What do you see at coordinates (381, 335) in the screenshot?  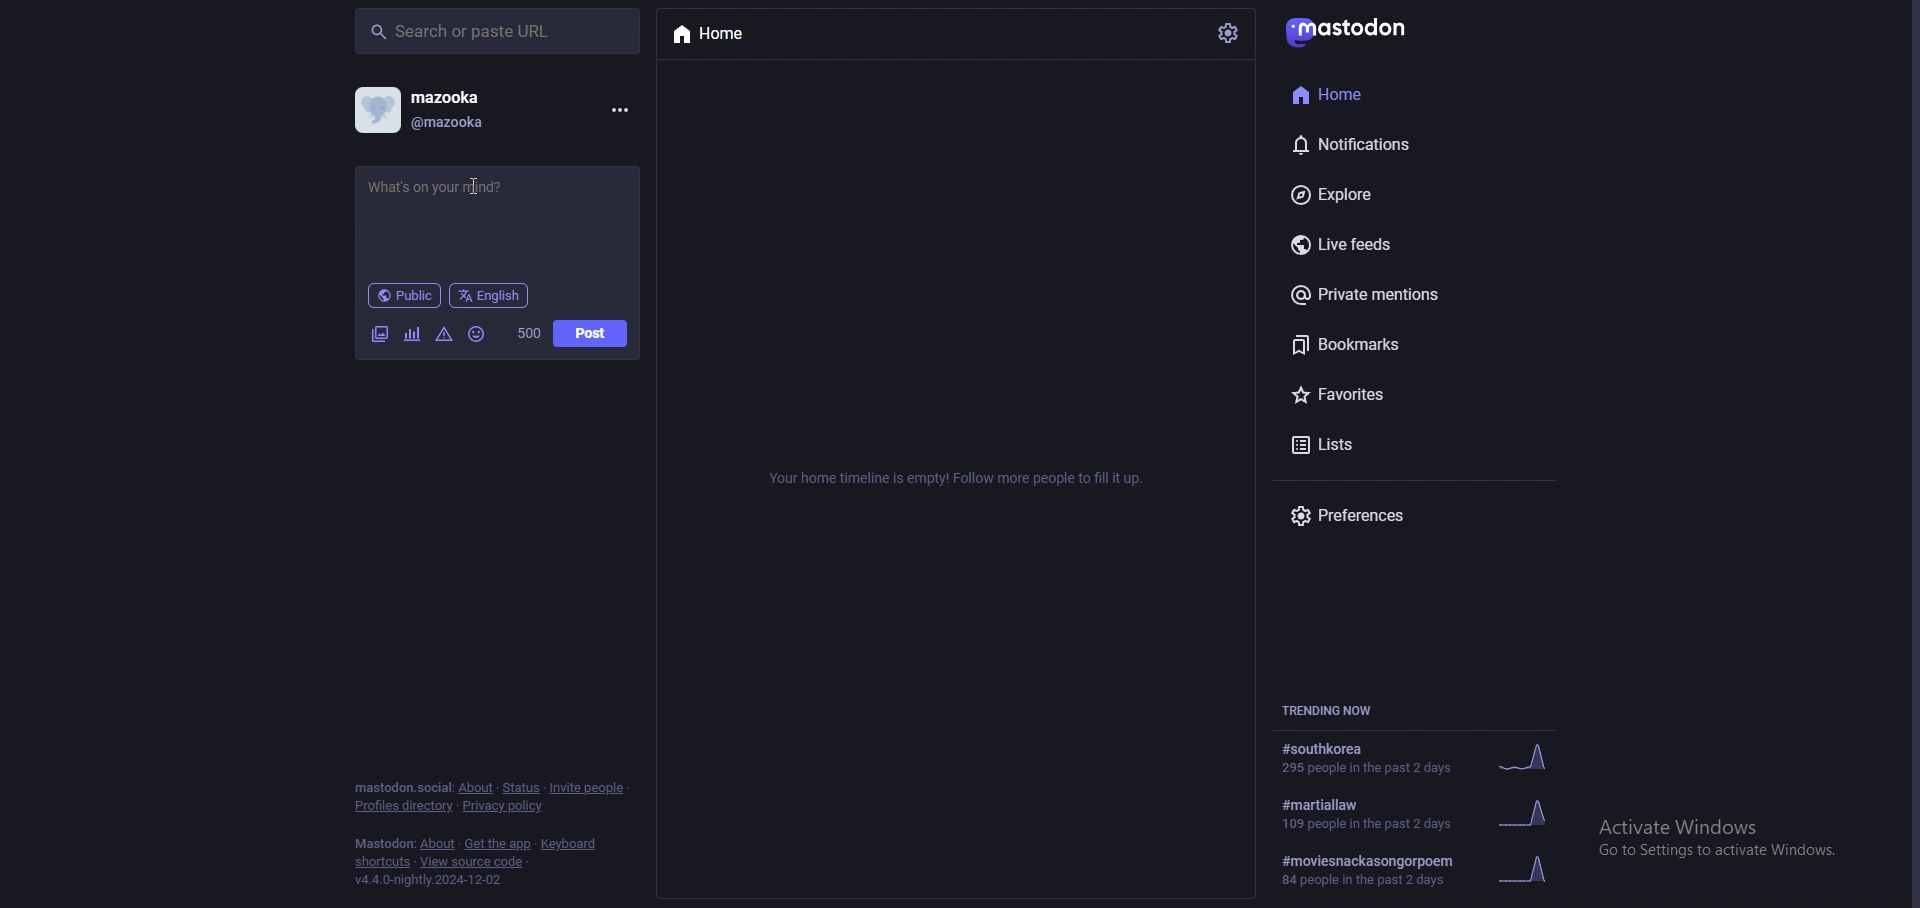 I see `images` at bounding box center [381, 335].